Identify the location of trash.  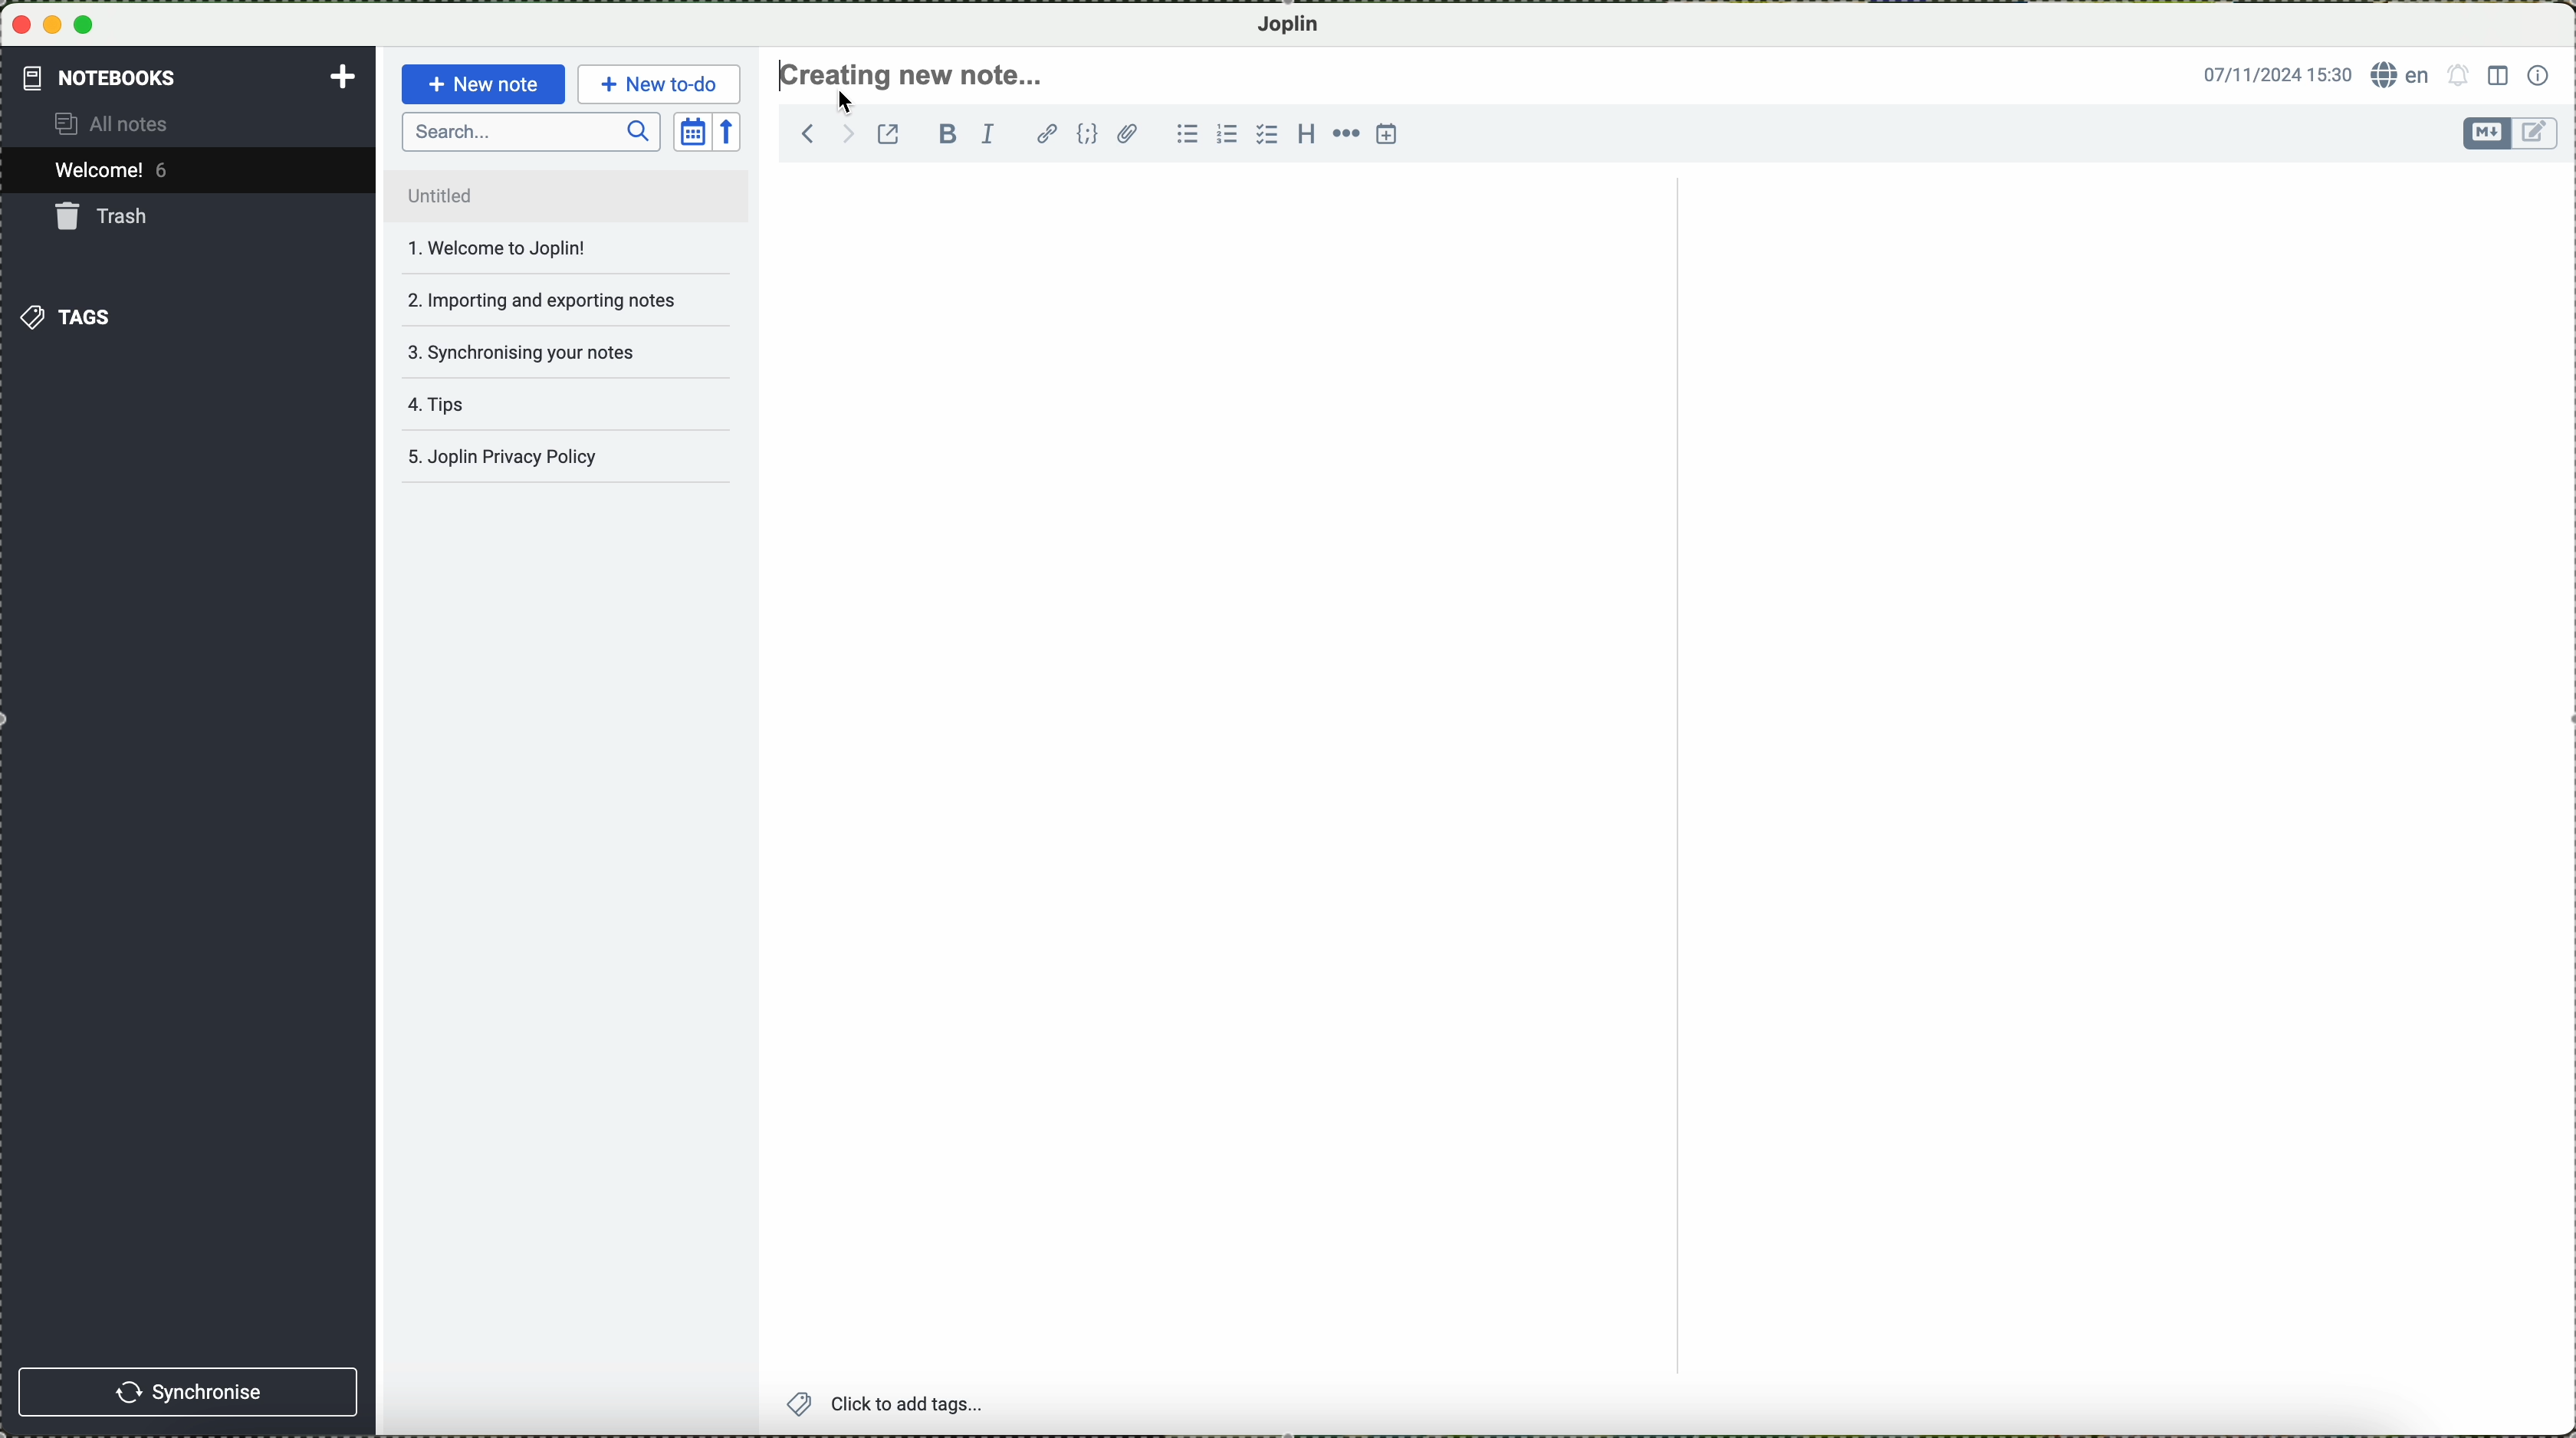
(106, 216).